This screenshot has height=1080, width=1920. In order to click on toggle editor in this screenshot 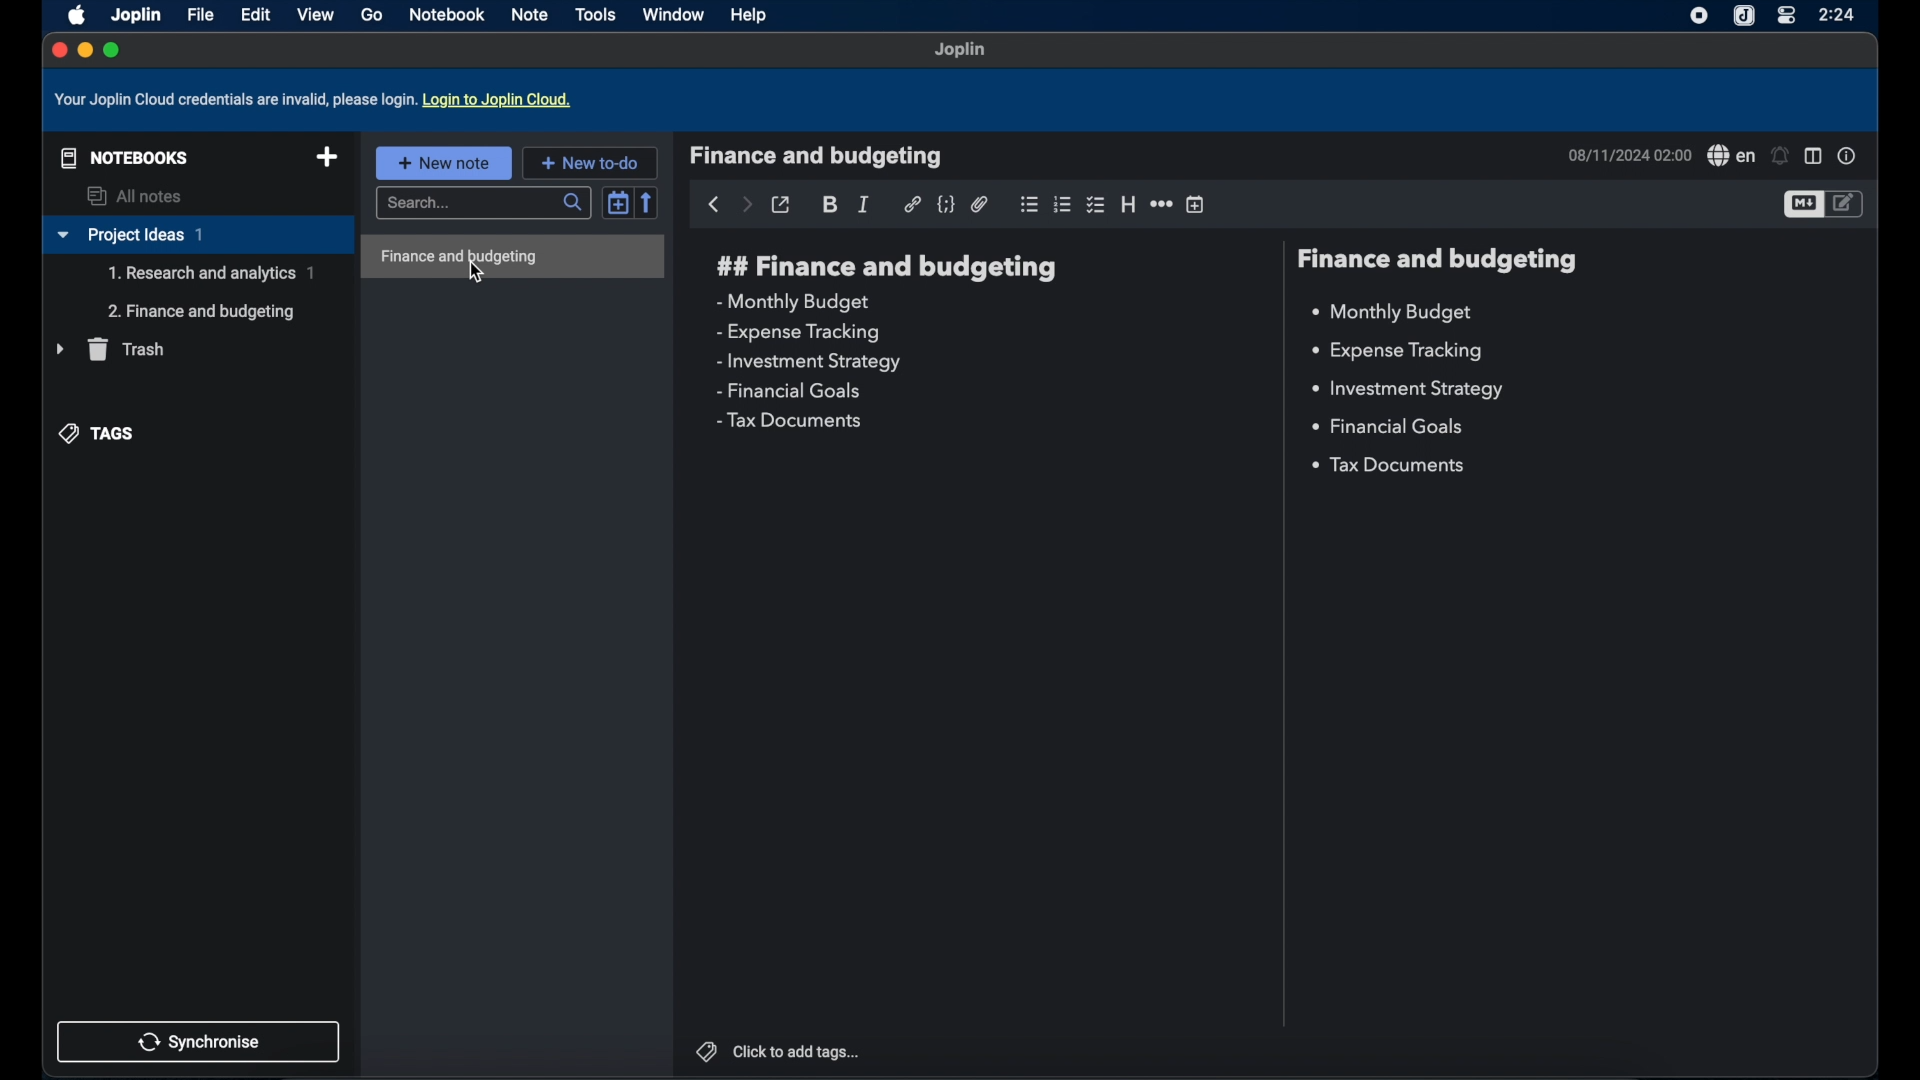, I will do `click(1847, 203)`.